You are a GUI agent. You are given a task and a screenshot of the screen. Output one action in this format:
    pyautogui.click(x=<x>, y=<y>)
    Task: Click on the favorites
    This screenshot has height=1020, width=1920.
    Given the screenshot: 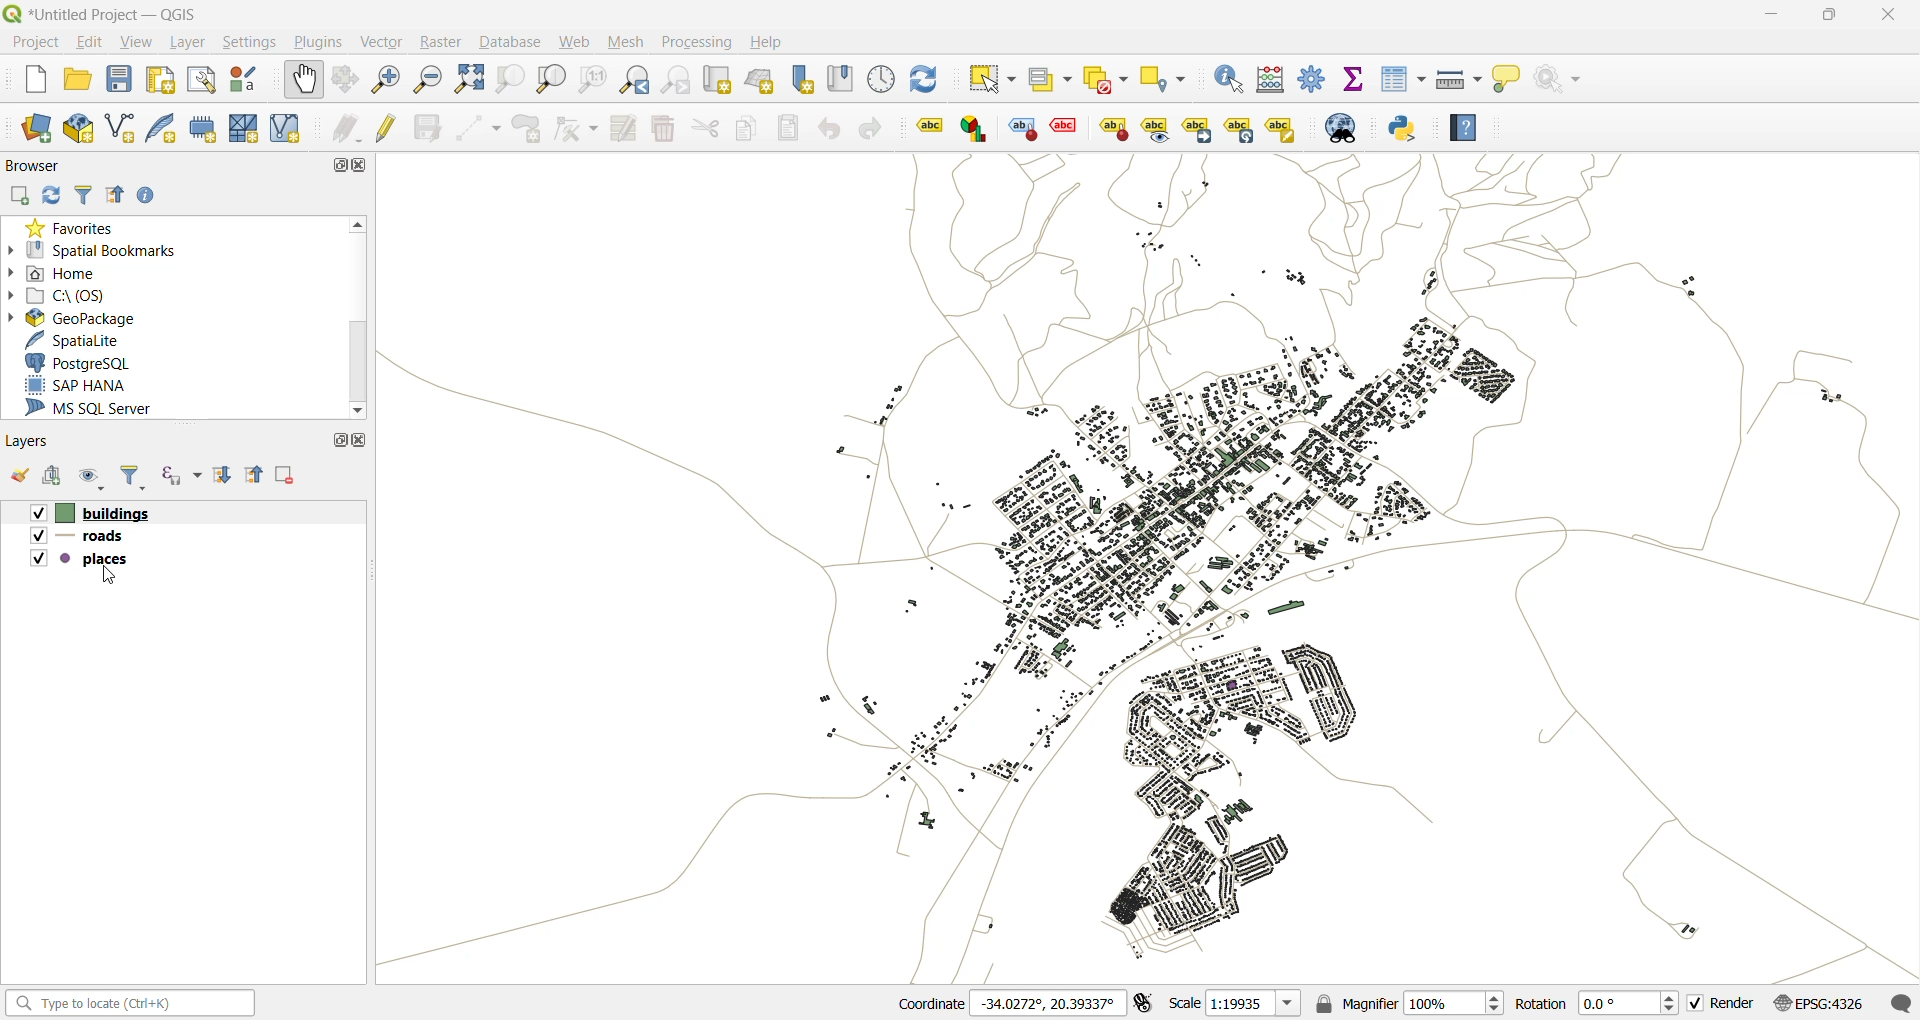 What is the action you would take?
    pyautogui.click(x=78, y=226)
    